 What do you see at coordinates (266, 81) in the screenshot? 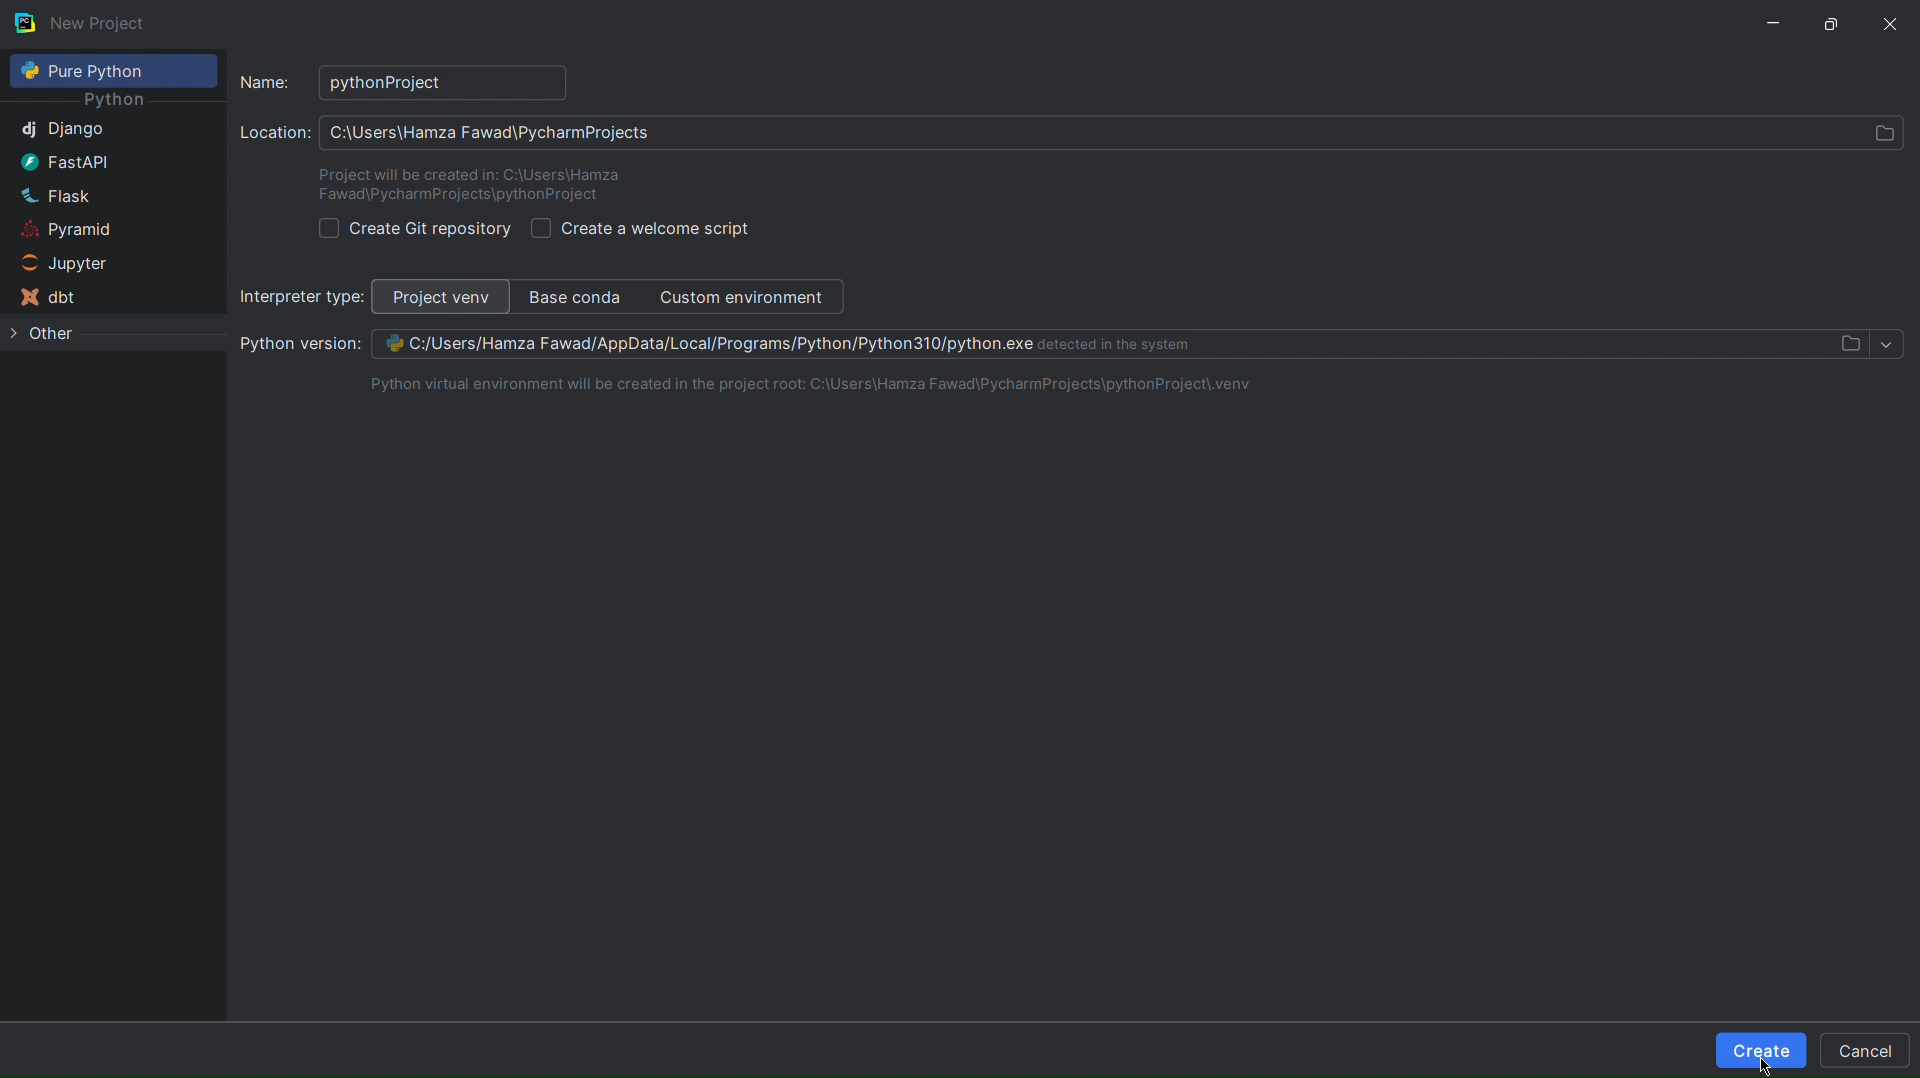
I see `Name` at bounding box center [266, 81].